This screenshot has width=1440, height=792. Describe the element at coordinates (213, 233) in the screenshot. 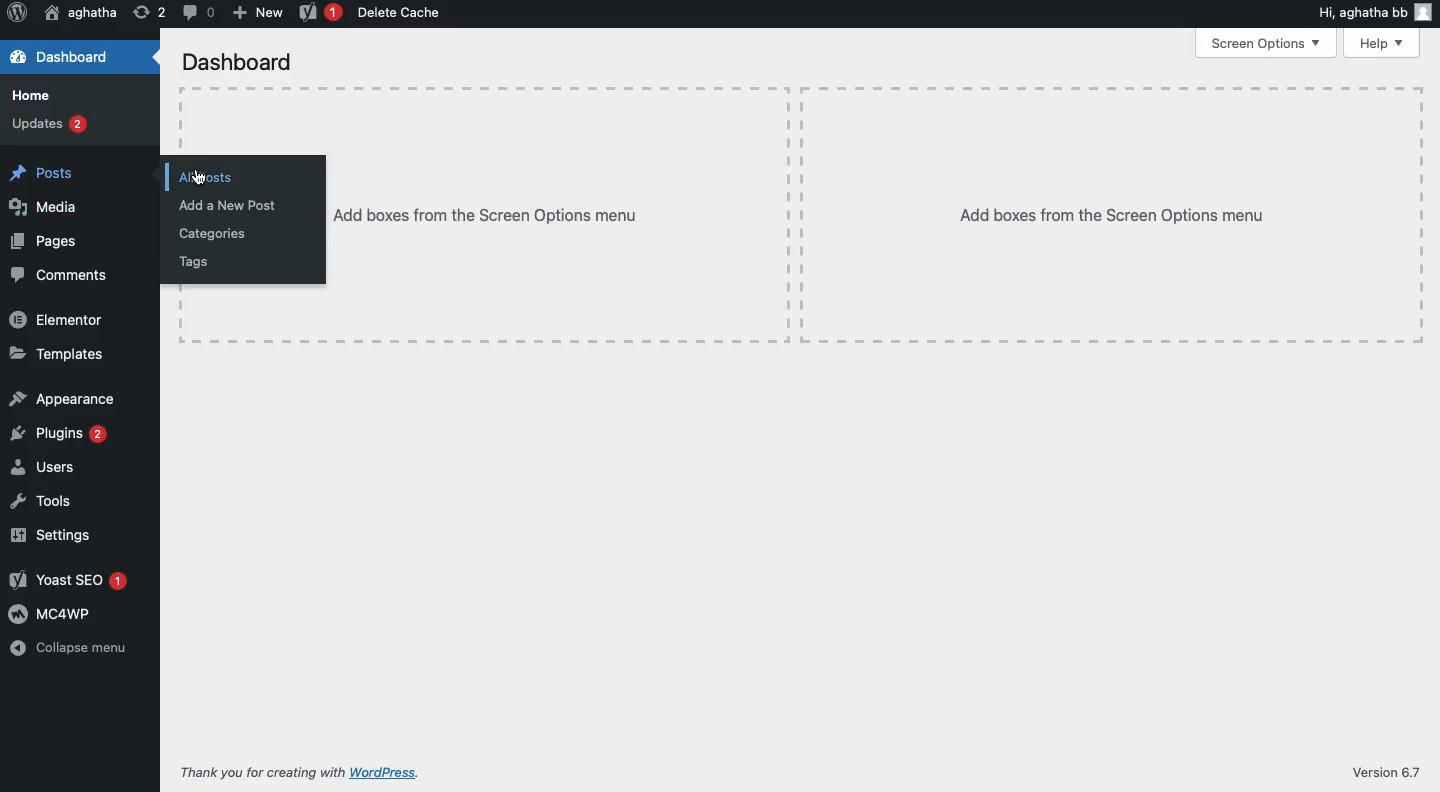

I see `Categories` at that location.